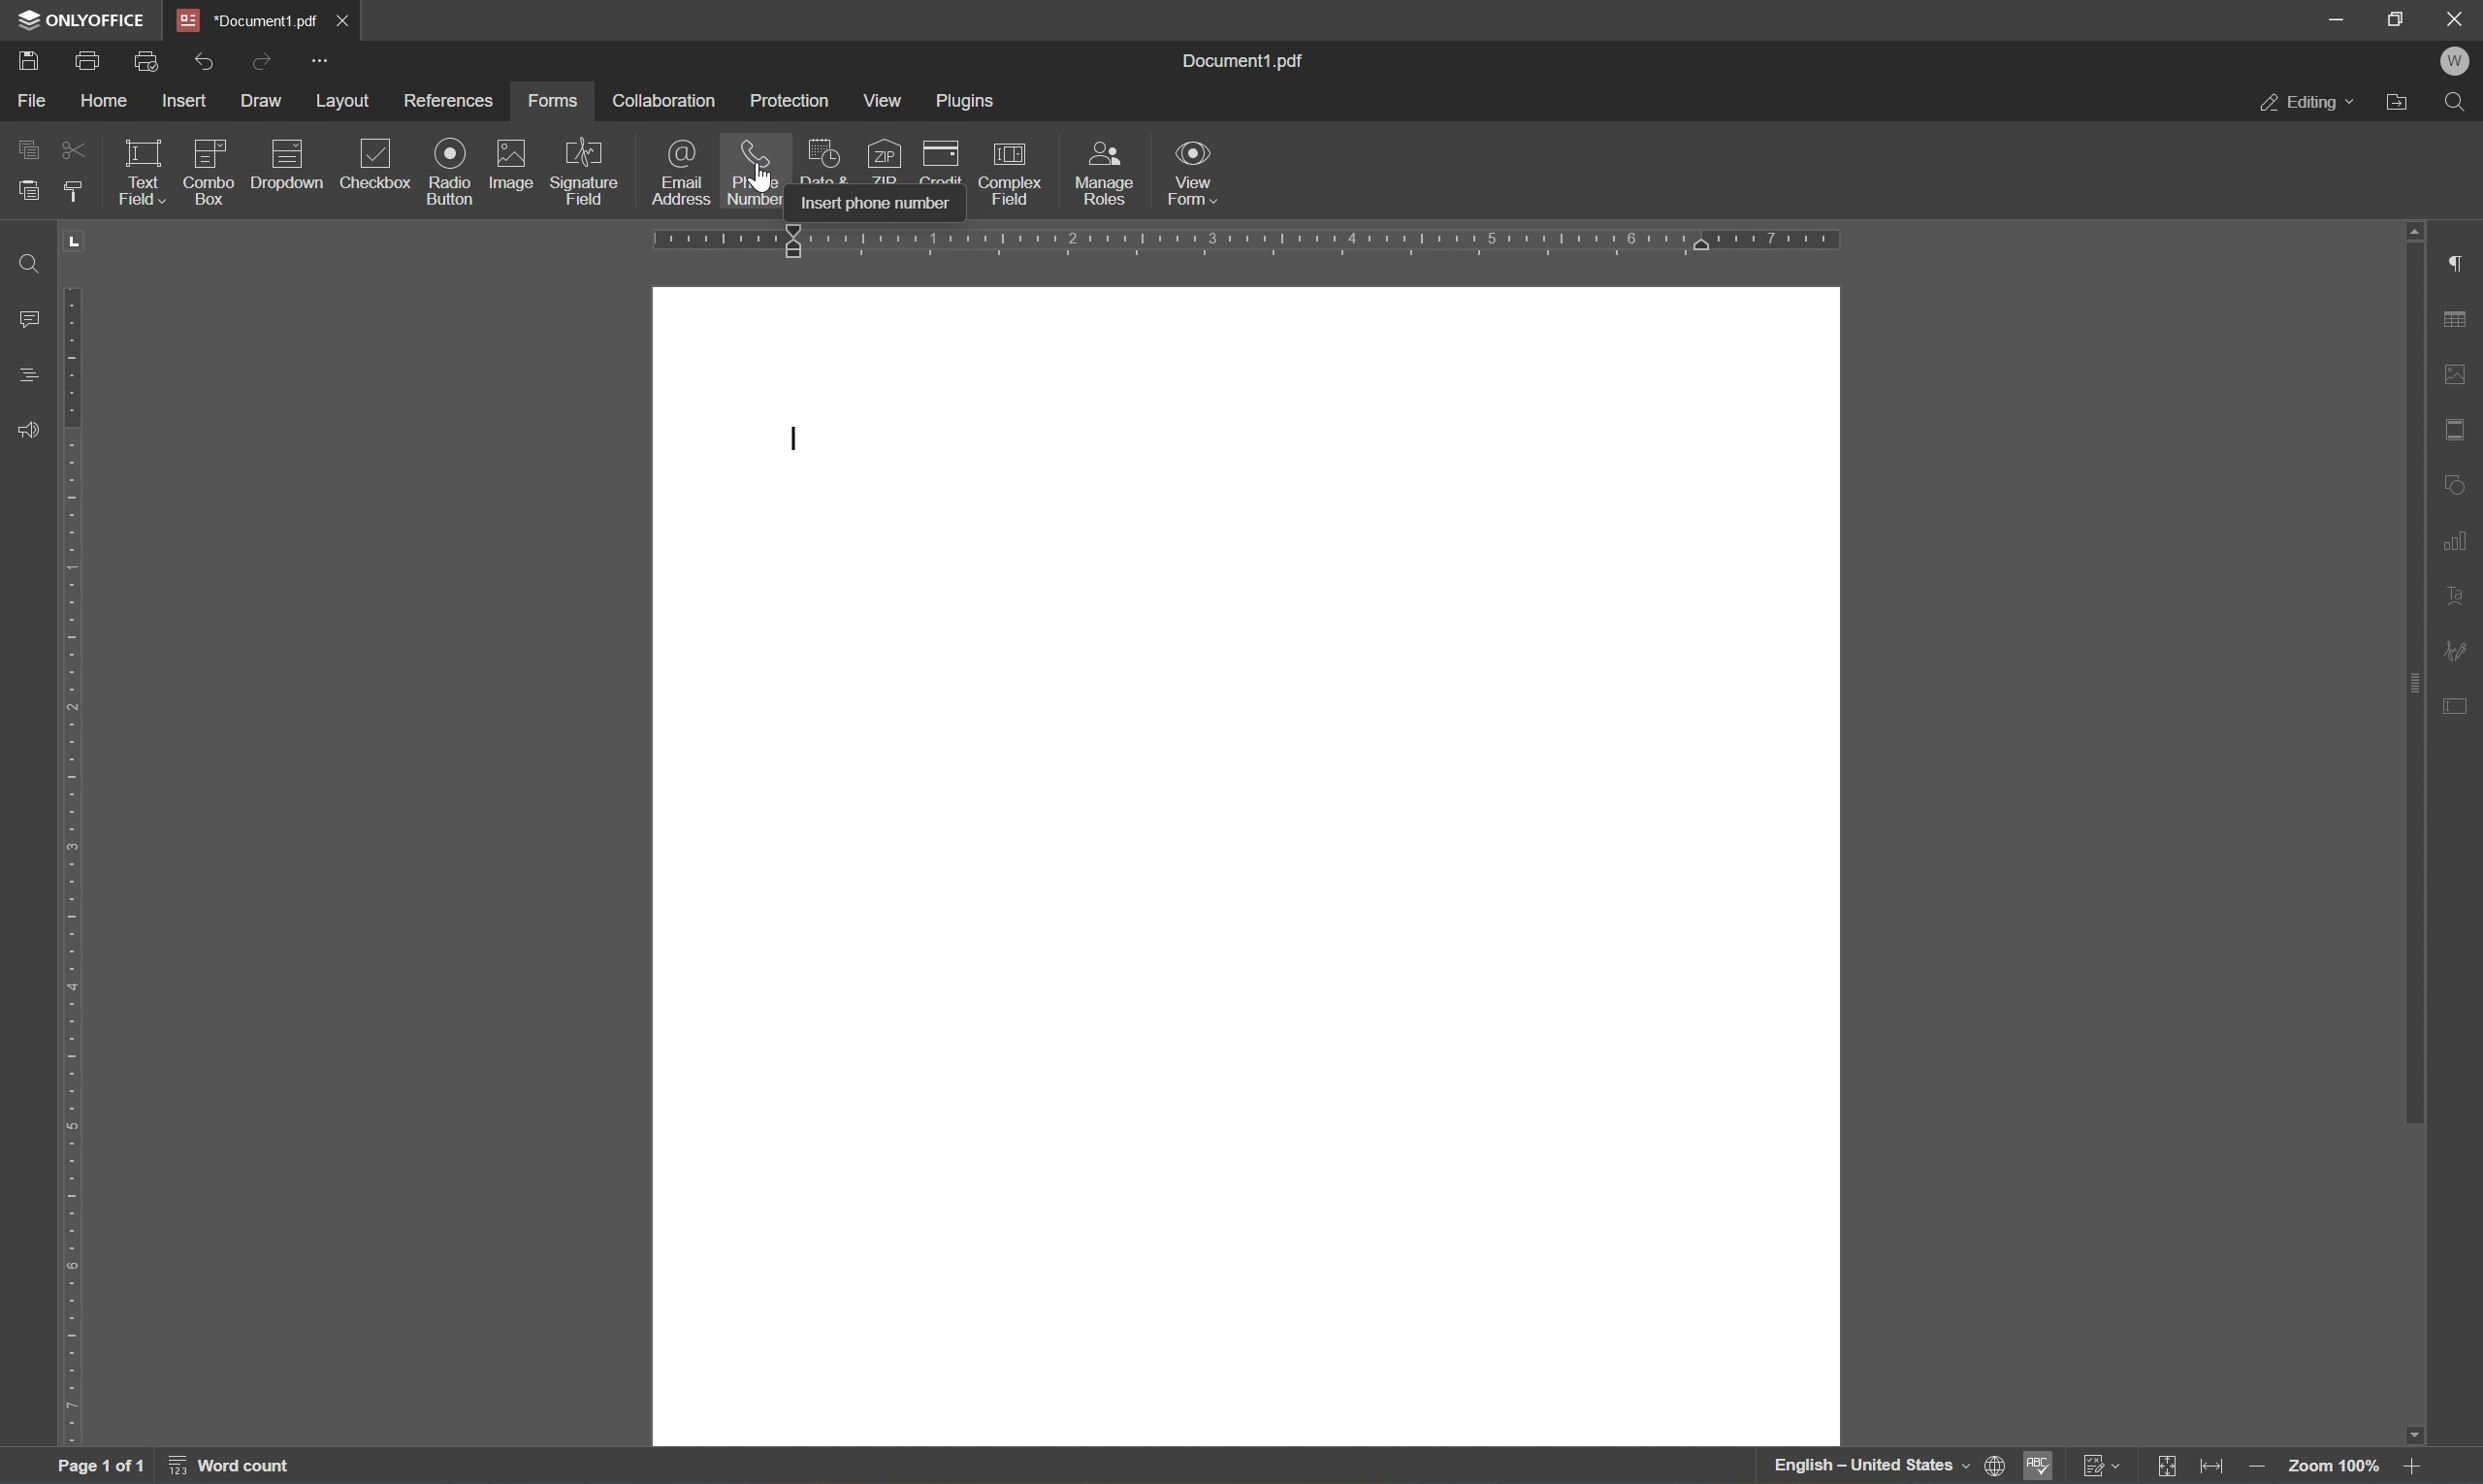 The width and height of the screenshot is (2483, 1484). What do you see at coordinates (2411, 229) in the screenshot?
I see `scroll up` at bounding box center [2411, 229].